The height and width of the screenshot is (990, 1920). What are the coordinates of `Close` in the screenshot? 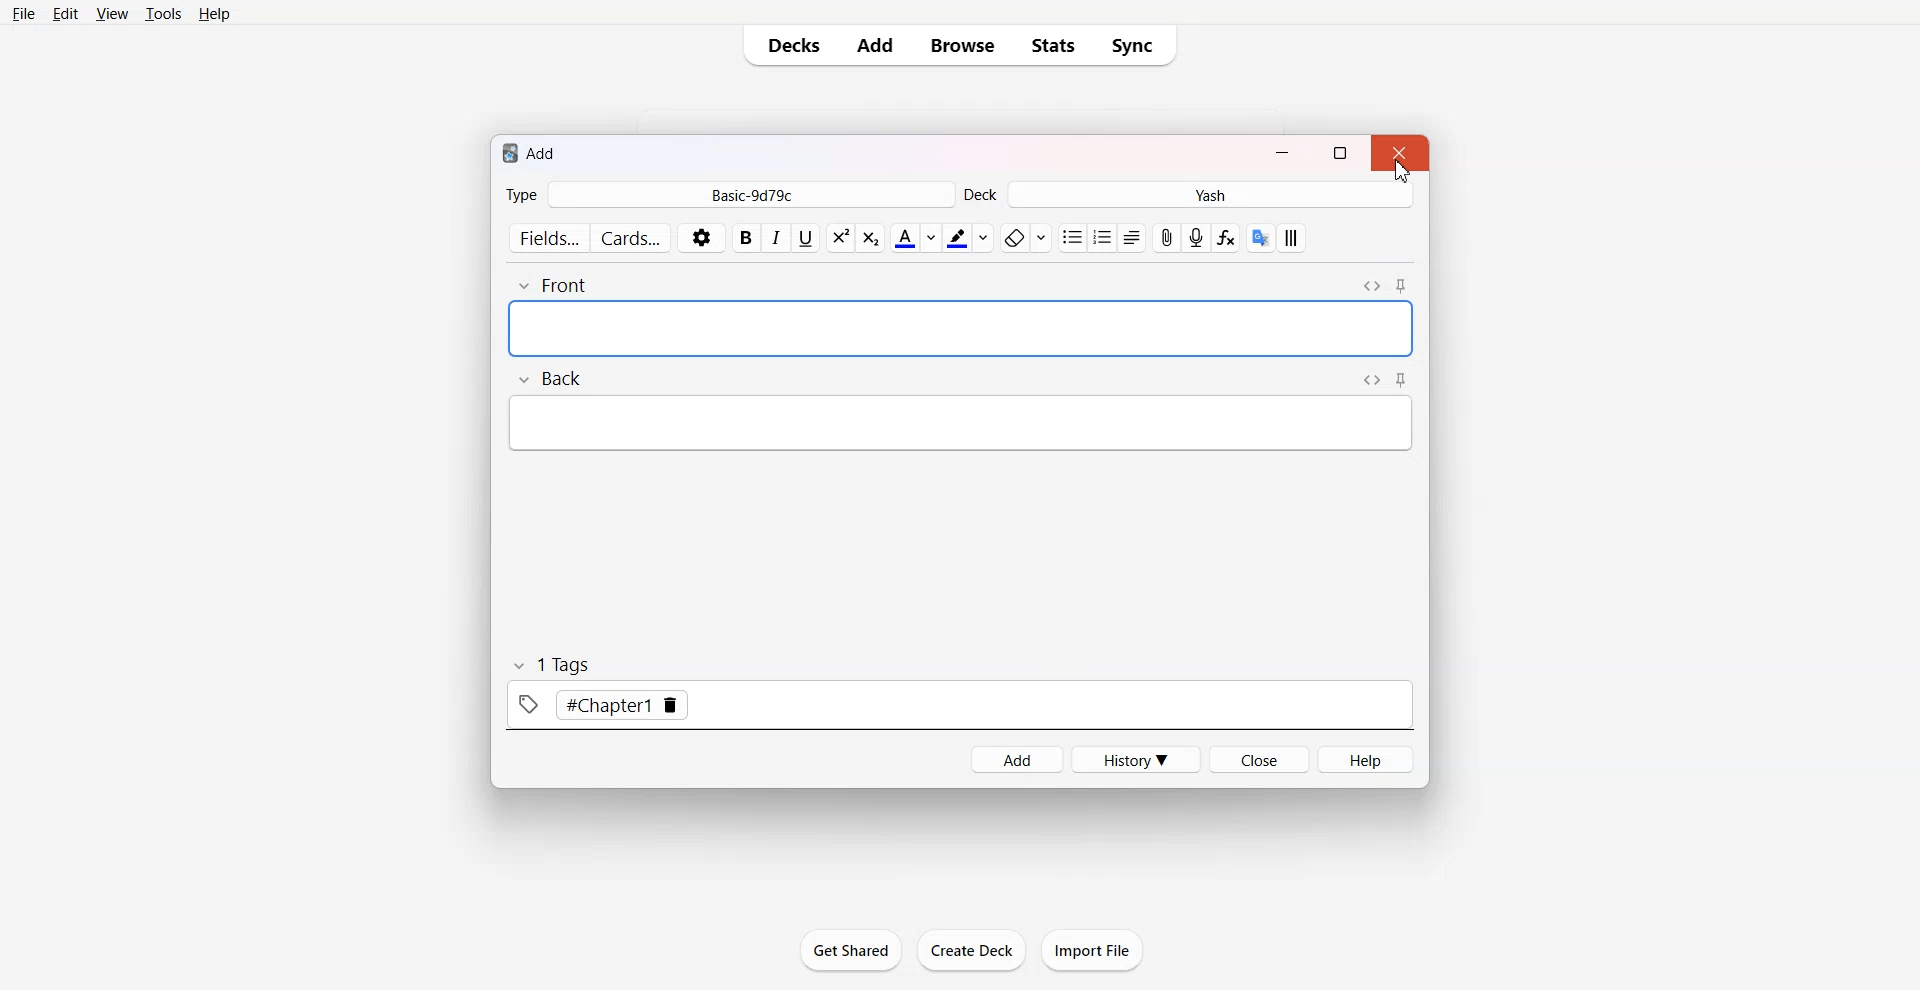 It's located at (1259, 759).